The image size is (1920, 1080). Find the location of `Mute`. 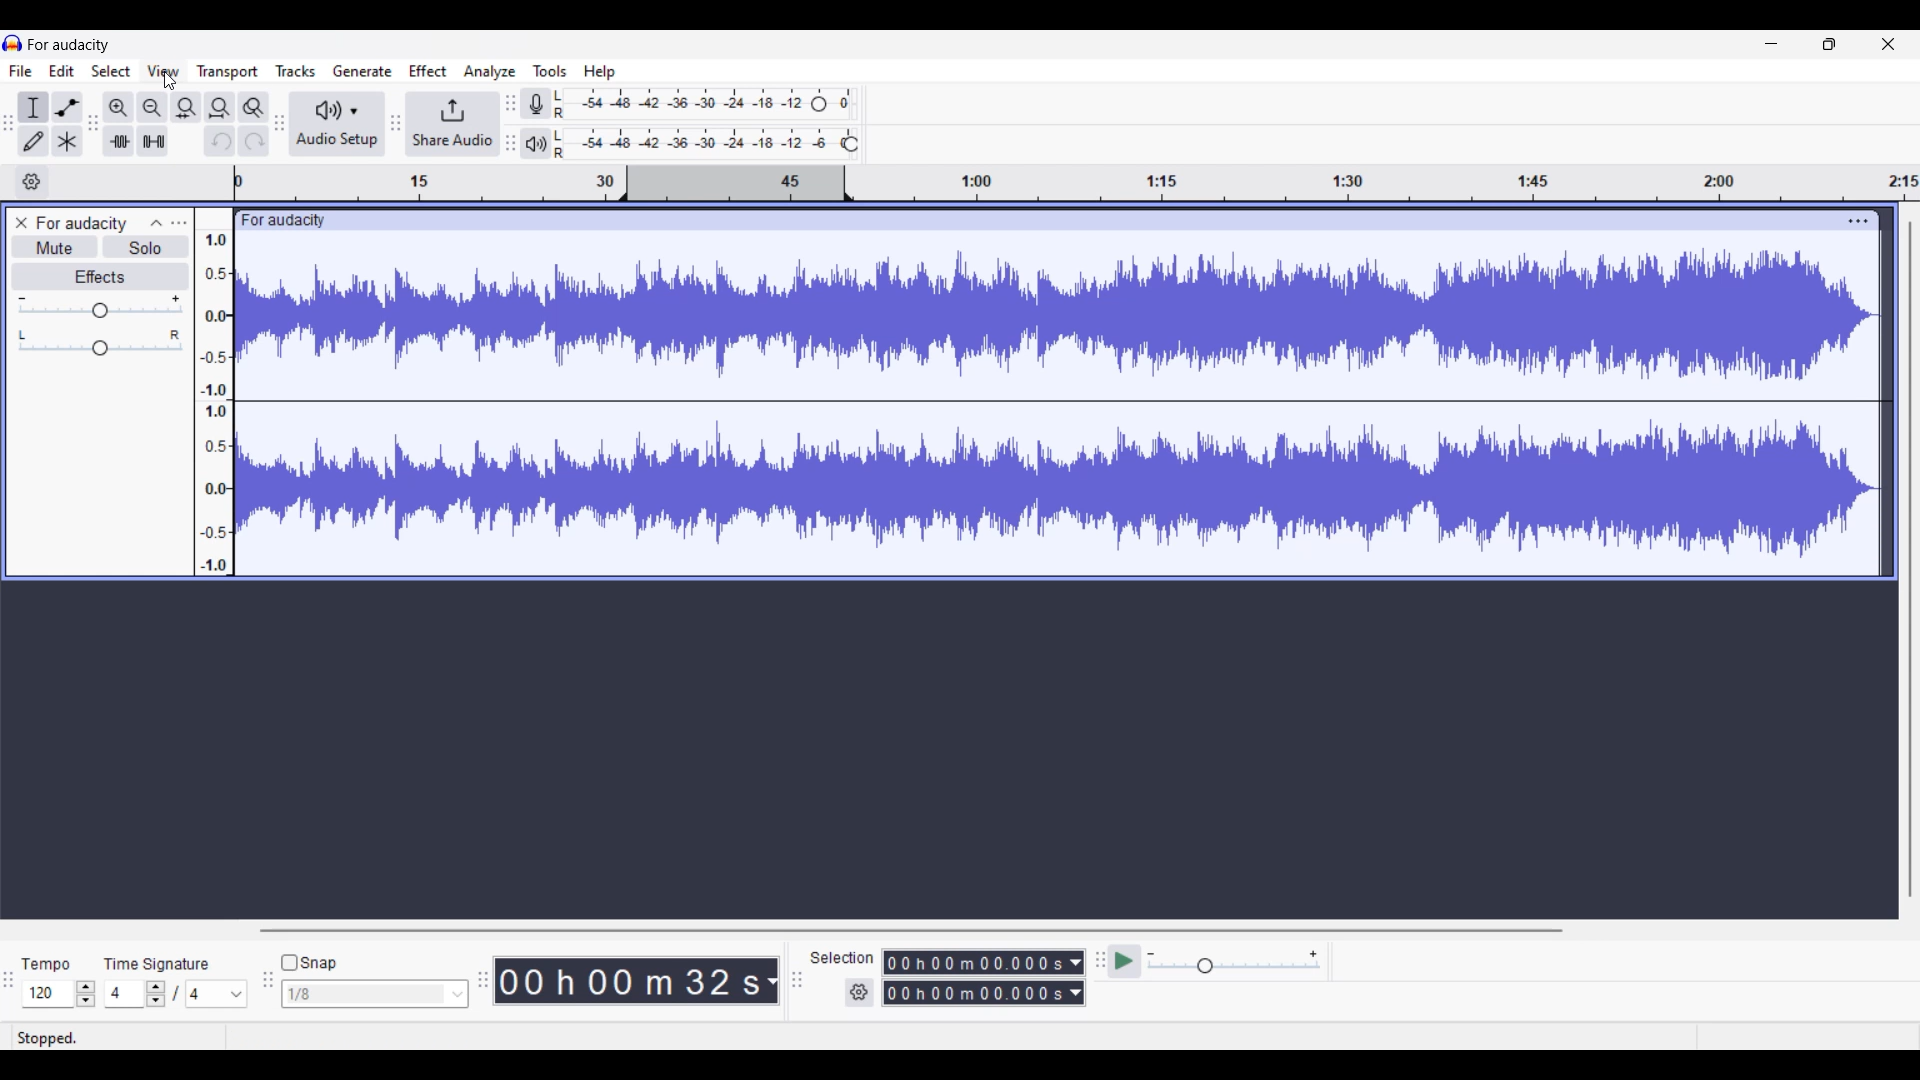

Mute is located at coordinates (55, 247).